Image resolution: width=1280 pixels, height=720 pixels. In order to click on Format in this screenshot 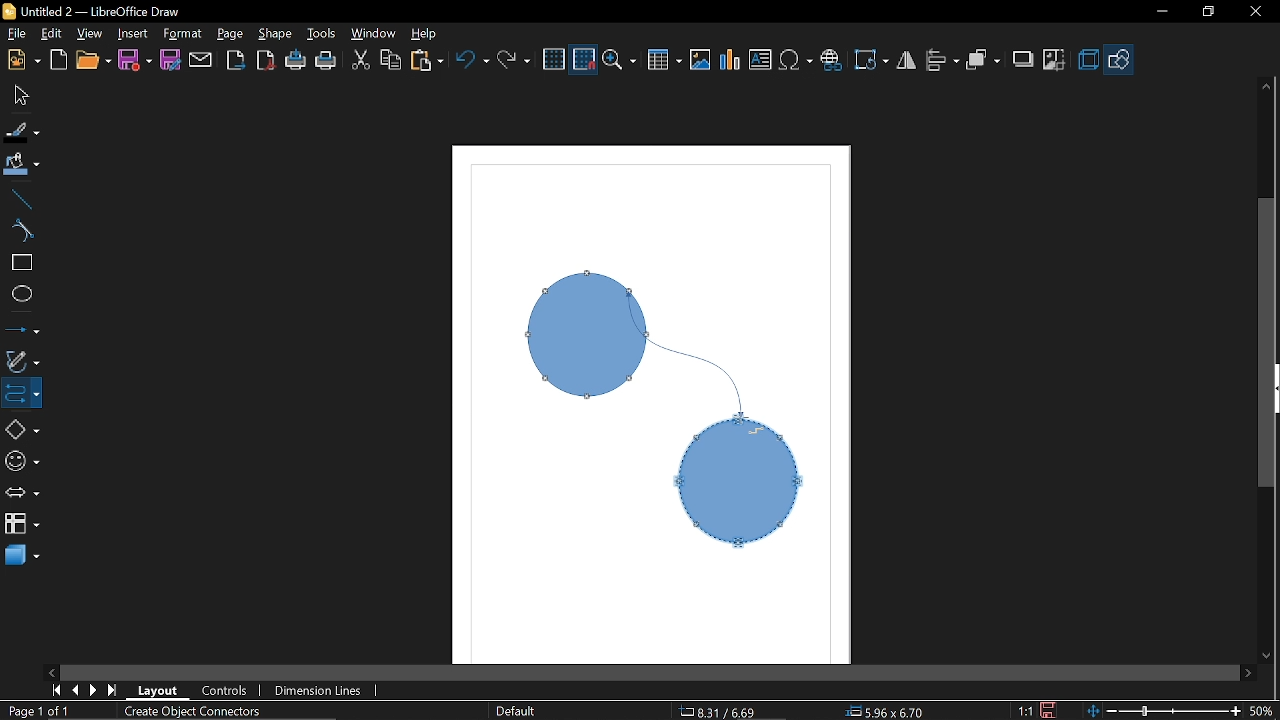, I will do `click(181, 35)`.